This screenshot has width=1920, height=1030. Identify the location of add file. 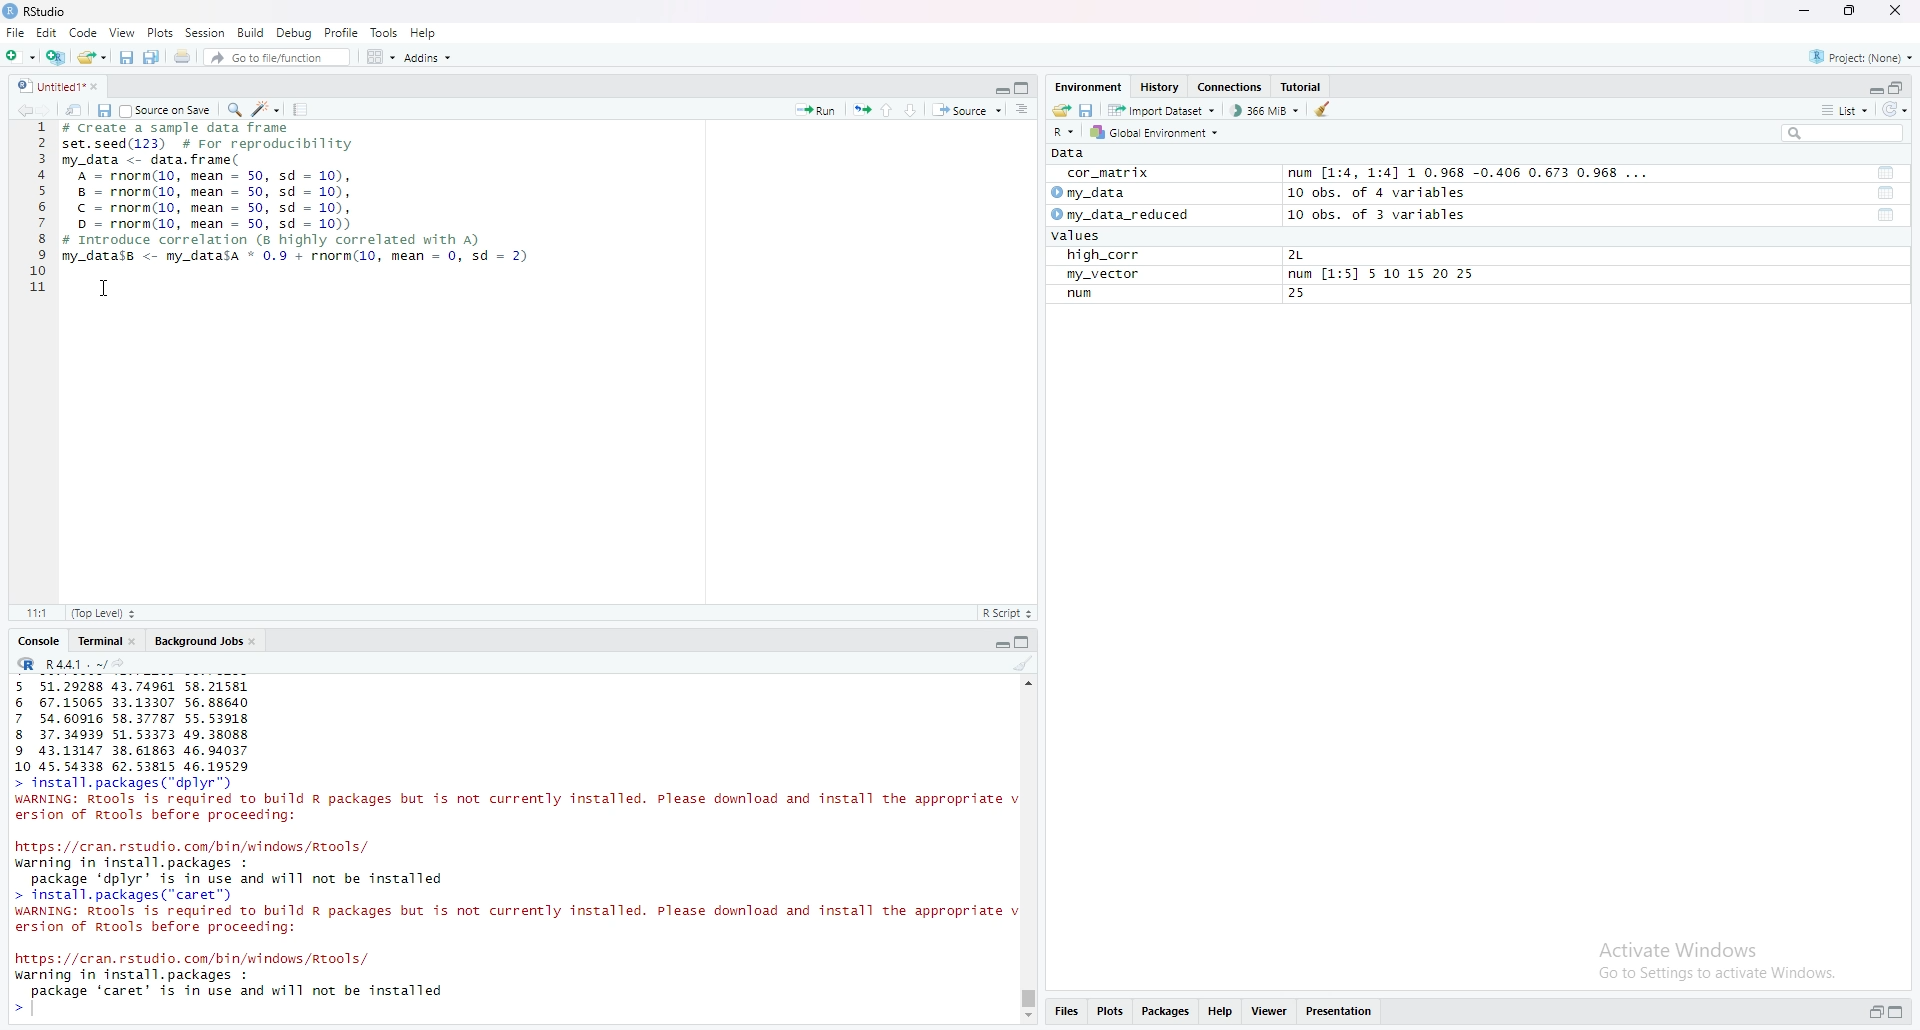
(58, 57).